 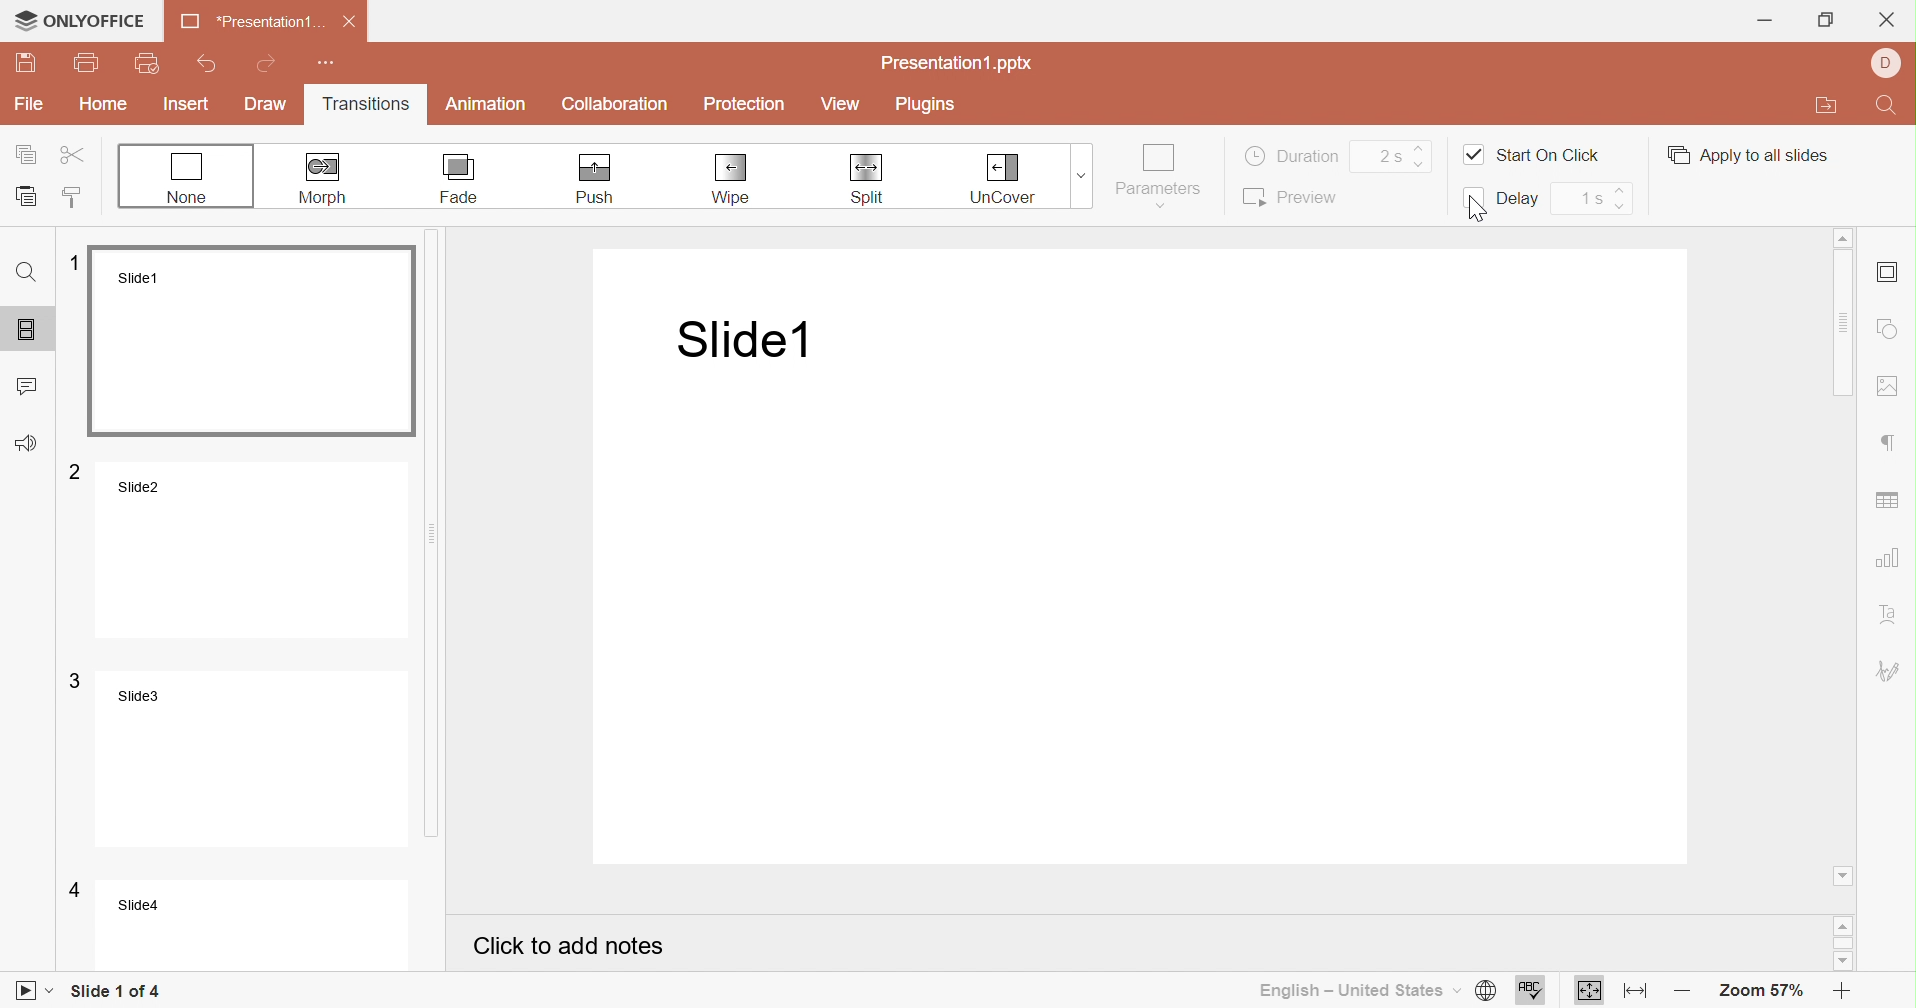 I want to click on Insert, so click(x=187, y=105).